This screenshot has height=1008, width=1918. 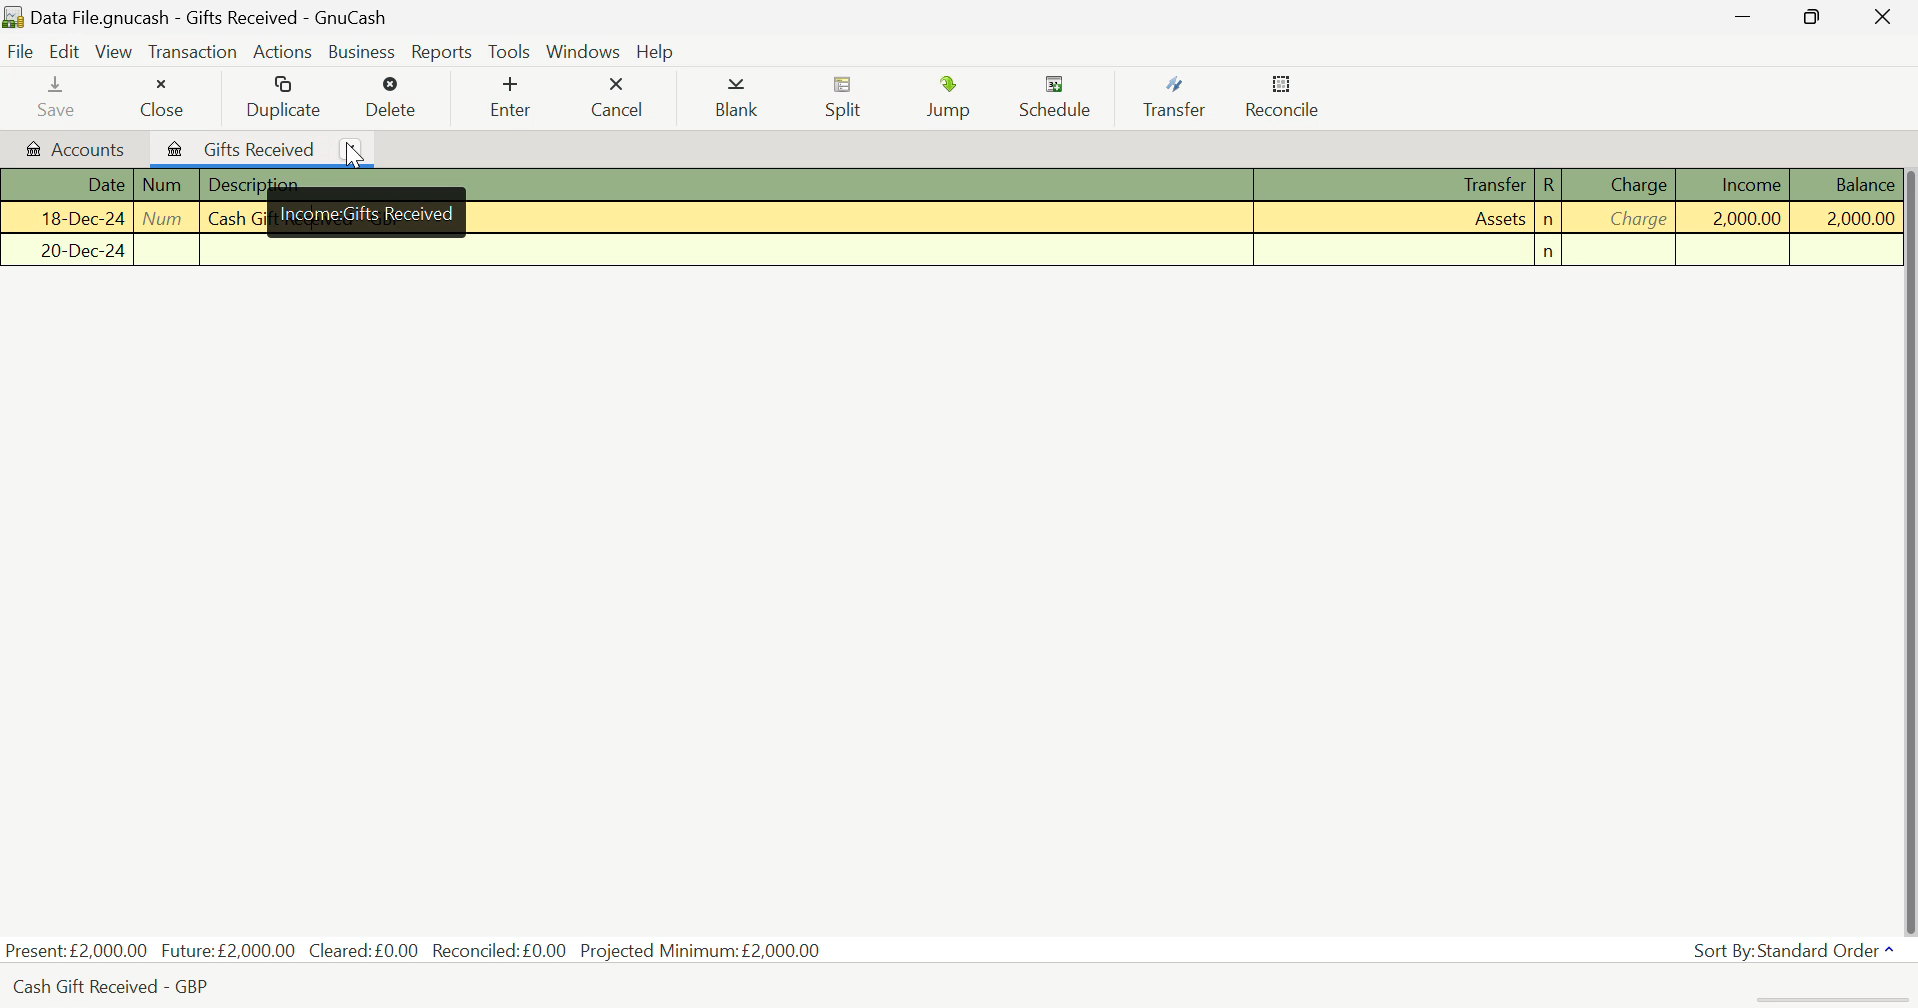 What do you see at coordinates (1846, 217) in the screenshot?
I see `Balance` at bounding box center [1846, 217].